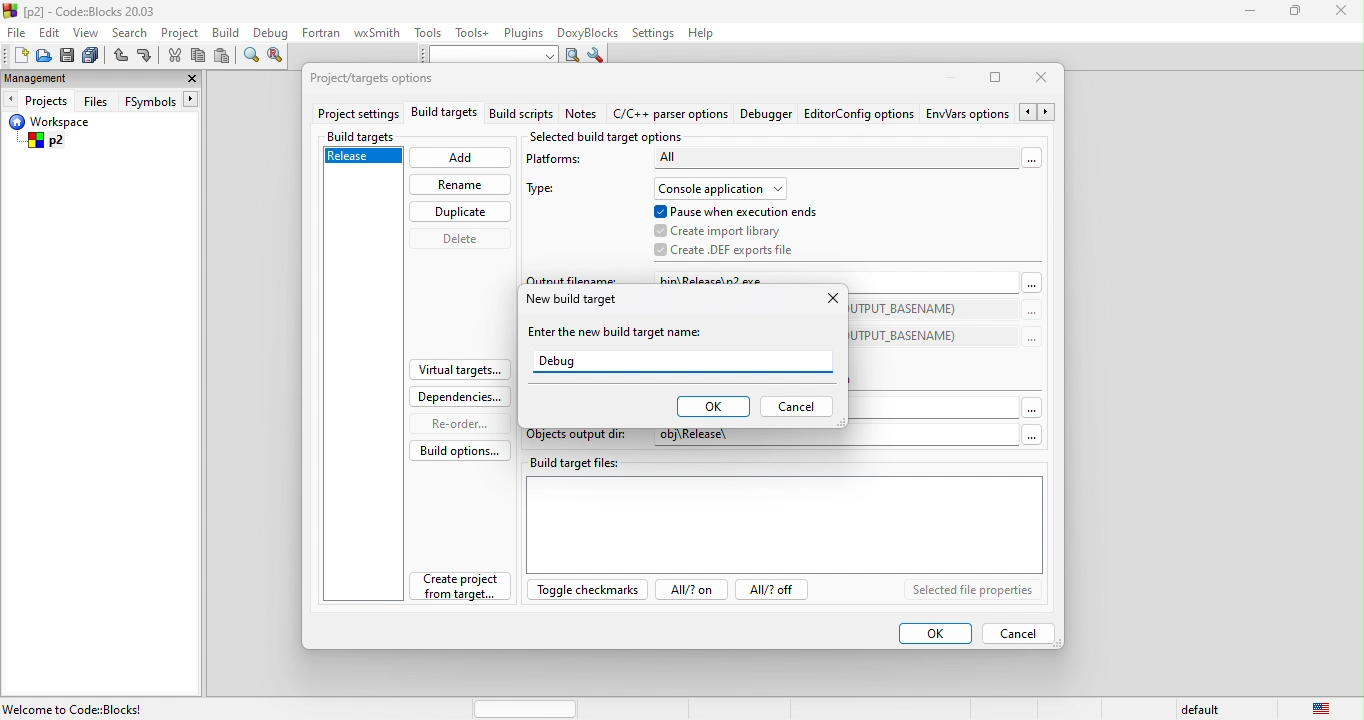  What do you see at coordinates (1019, 634) in the screenshot?
I see `cancel` at bounding box center [1019, 634].